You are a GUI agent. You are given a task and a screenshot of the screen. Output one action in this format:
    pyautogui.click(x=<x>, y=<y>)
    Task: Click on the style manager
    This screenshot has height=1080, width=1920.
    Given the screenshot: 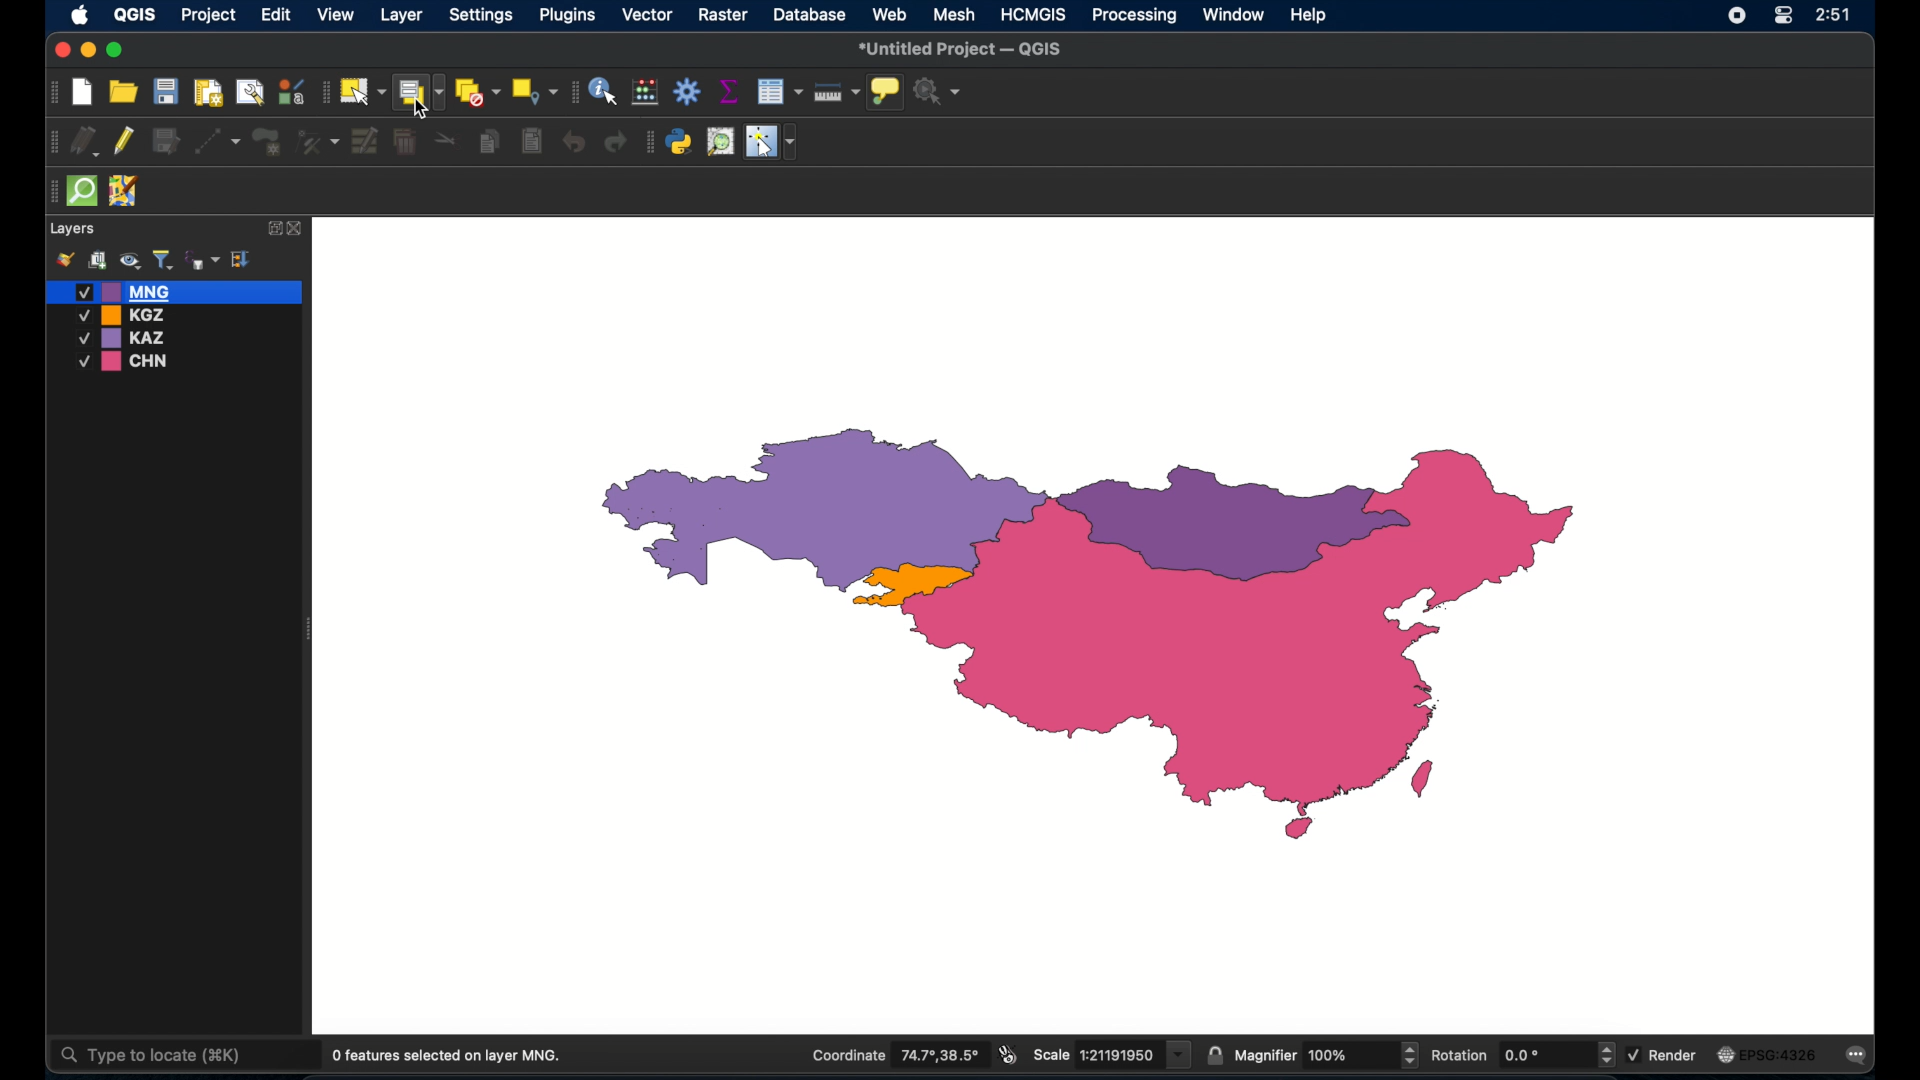 What is the action you would take?
    pyautogui.click(x=291, y=89)
    